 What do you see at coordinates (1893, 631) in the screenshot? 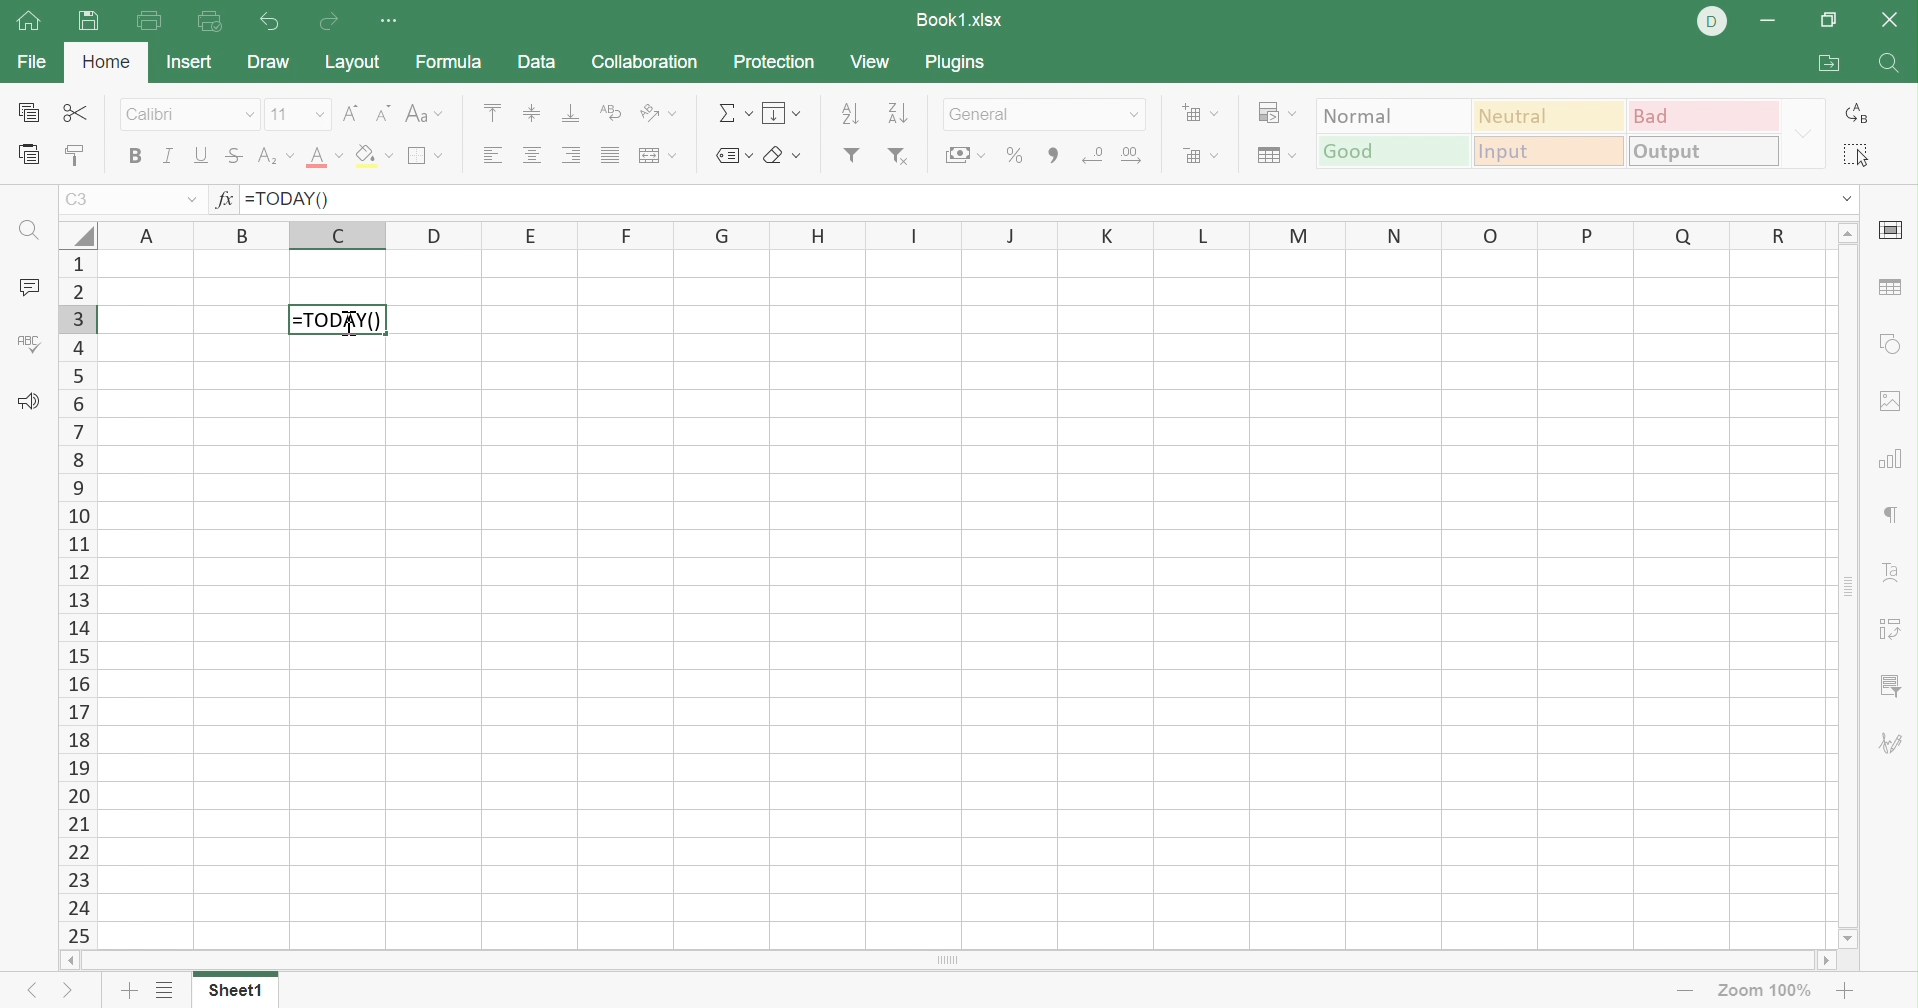
I see `Pivot Table settings` at bounding box center [1893, 631].